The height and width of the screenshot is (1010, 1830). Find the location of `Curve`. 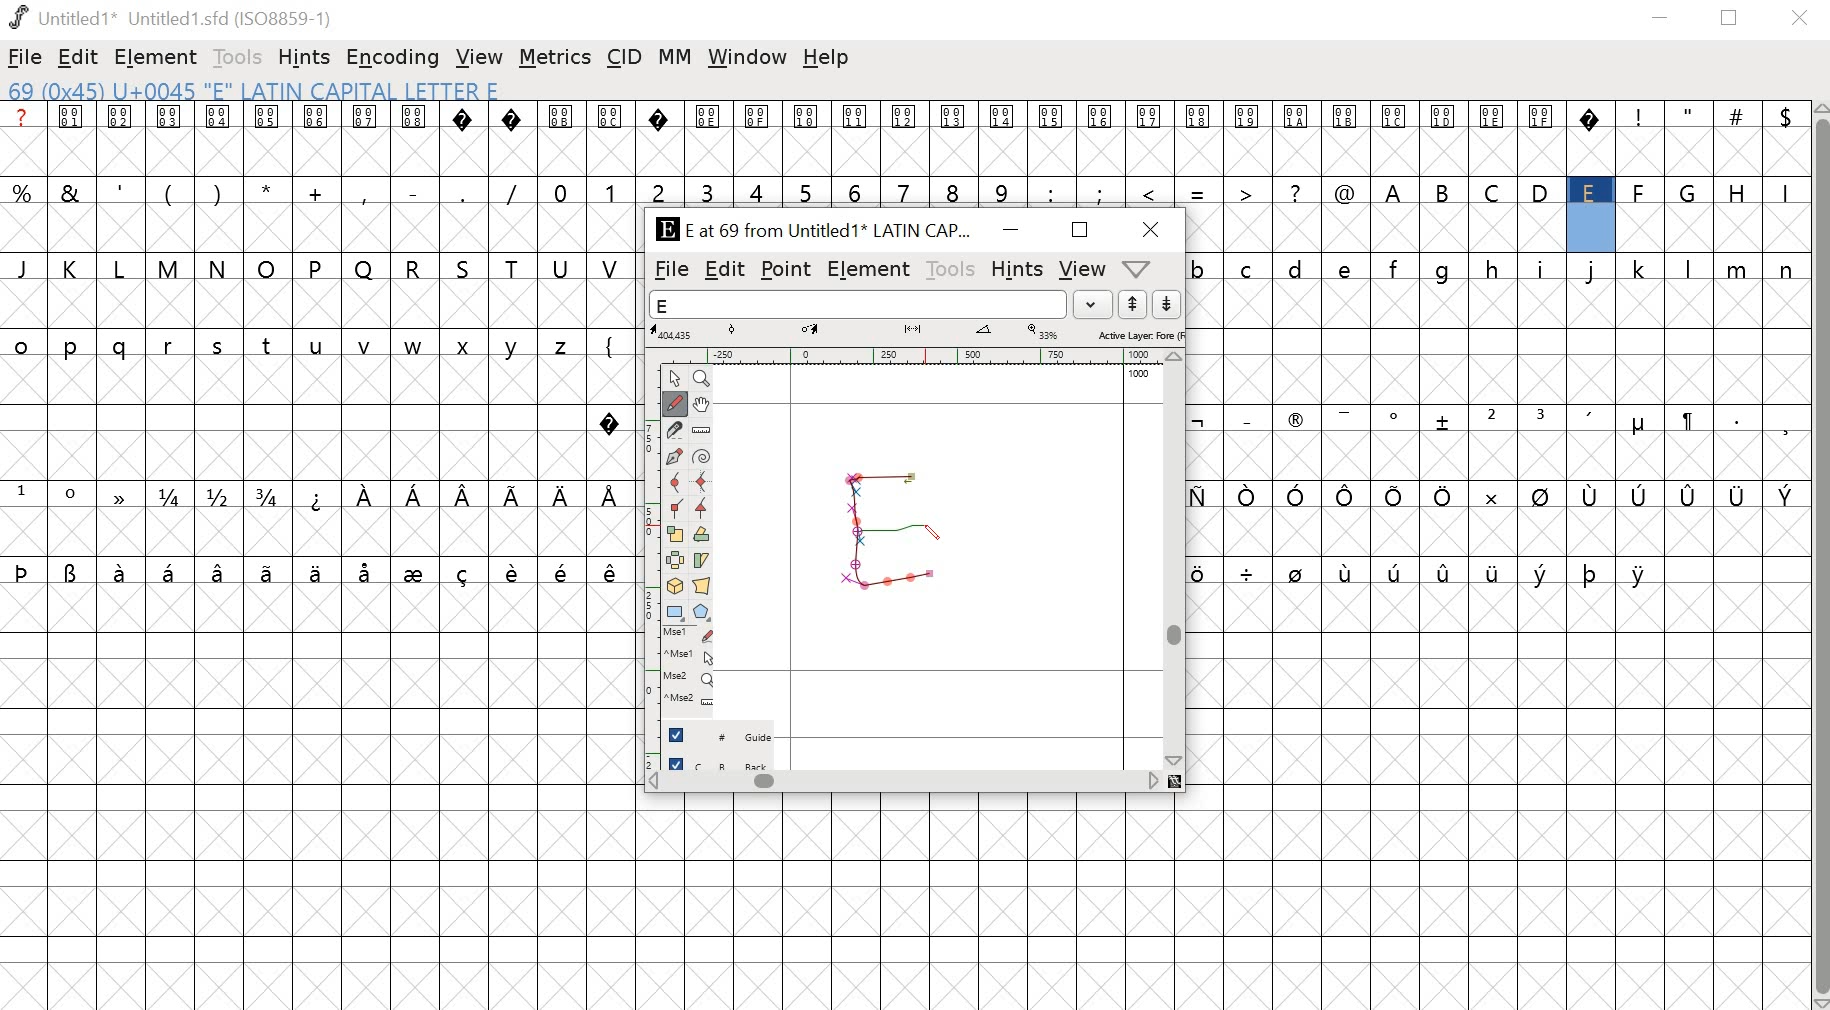

Curve is located at coordinates (676, 483).